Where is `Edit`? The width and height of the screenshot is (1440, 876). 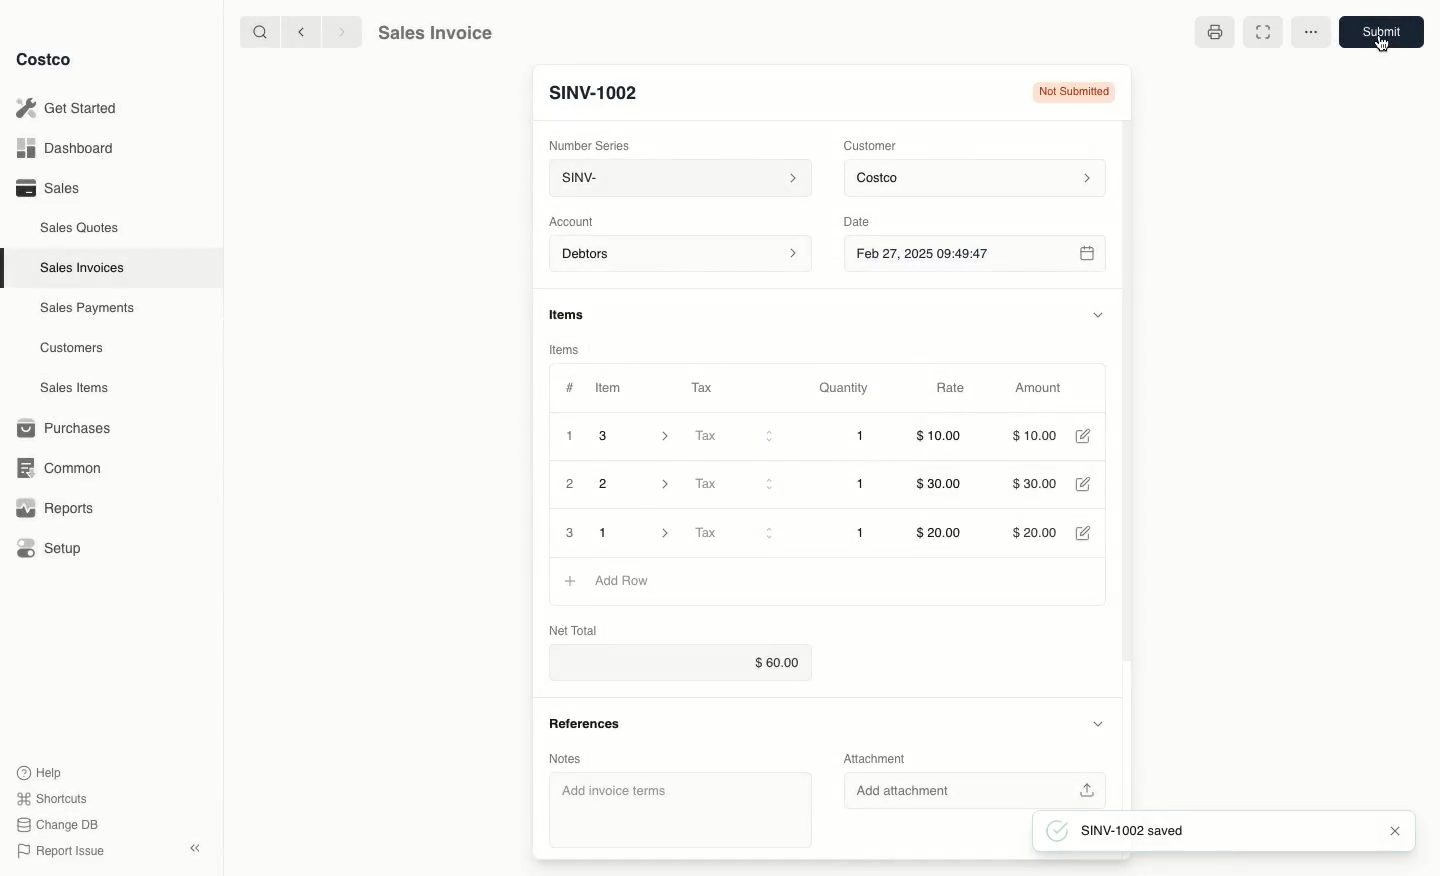
Edit is located at coordinates (1087, 485).